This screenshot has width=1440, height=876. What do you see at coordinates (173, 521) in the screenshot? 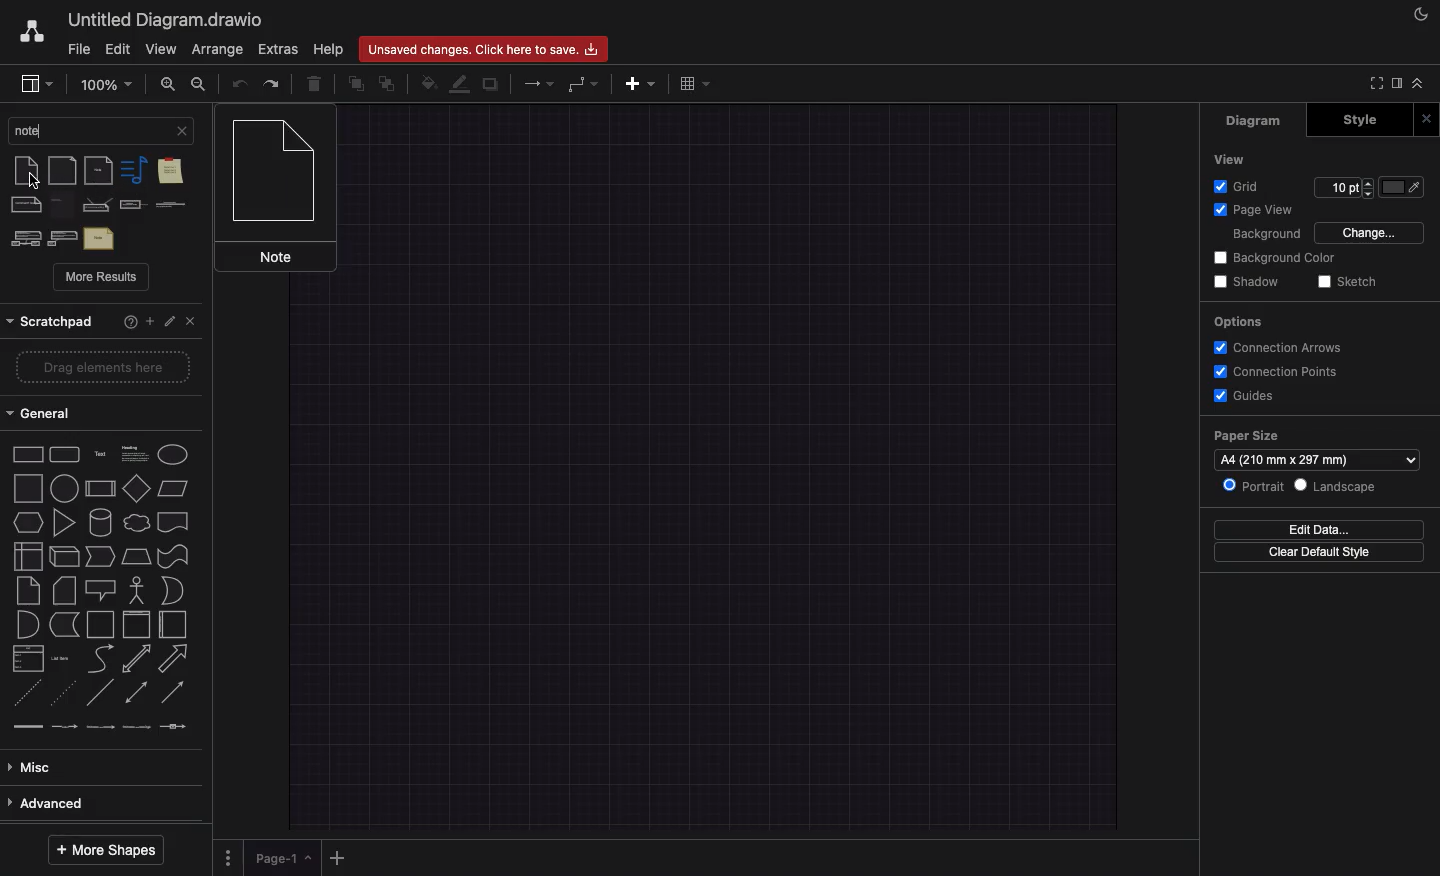
I see `document` at bounding box center [173, 521].